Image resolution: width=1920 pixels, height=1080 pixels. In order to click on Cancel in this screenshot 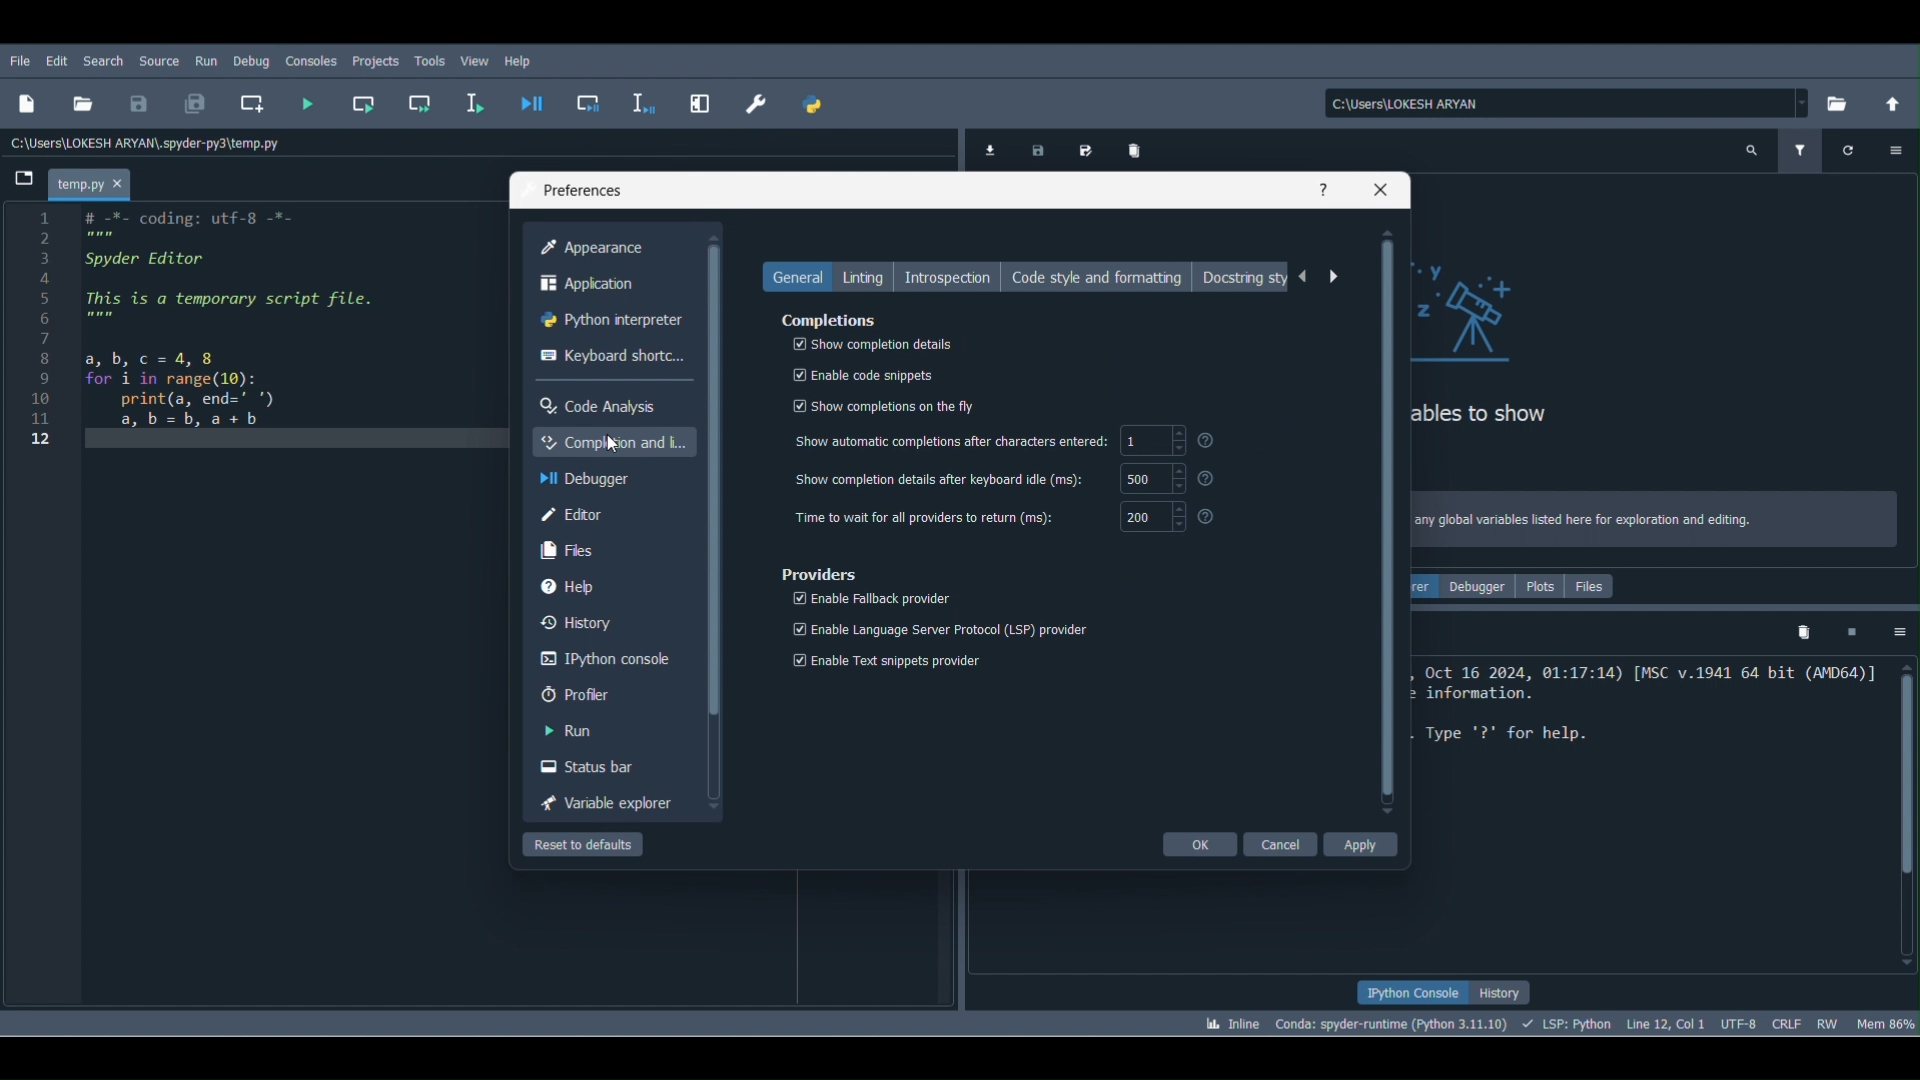, I will do `click(1283, 844)`.